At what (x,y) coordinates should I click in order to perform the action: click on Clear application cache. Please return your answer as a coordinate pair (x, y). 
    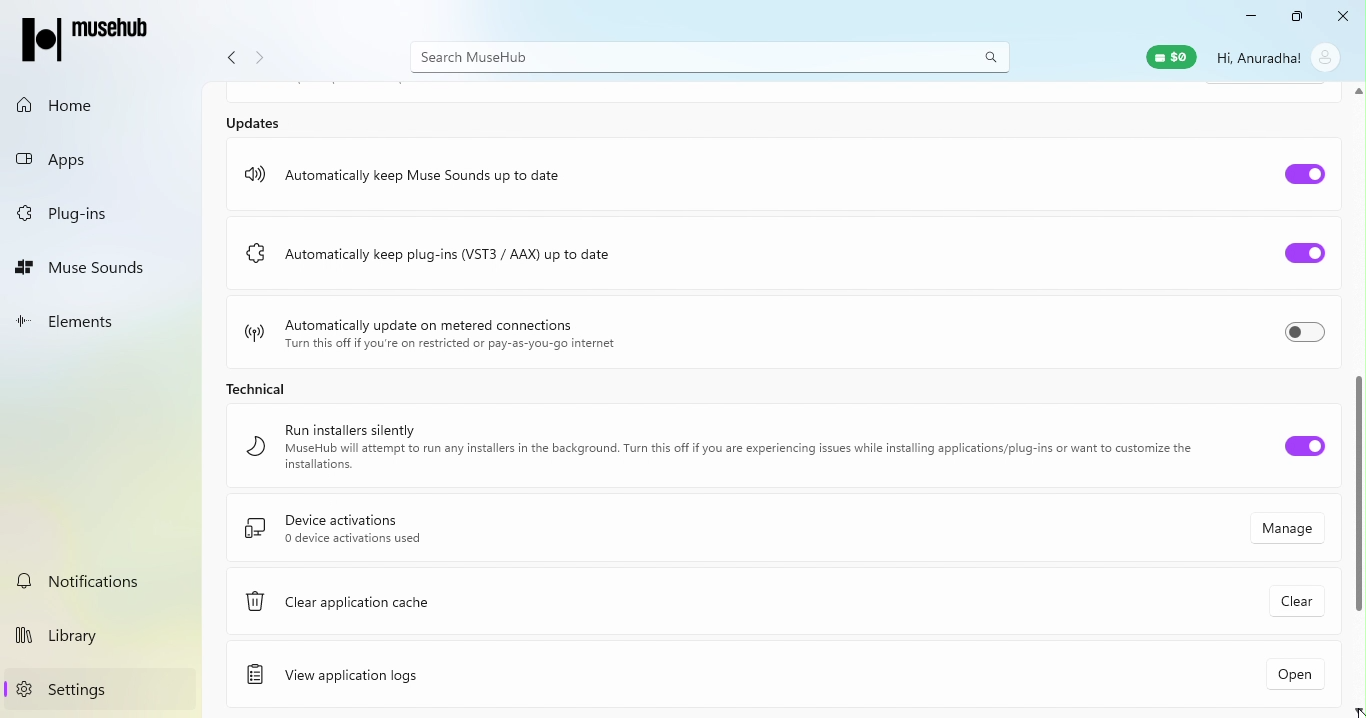
    Looking at the image, I should click on (462, 607).